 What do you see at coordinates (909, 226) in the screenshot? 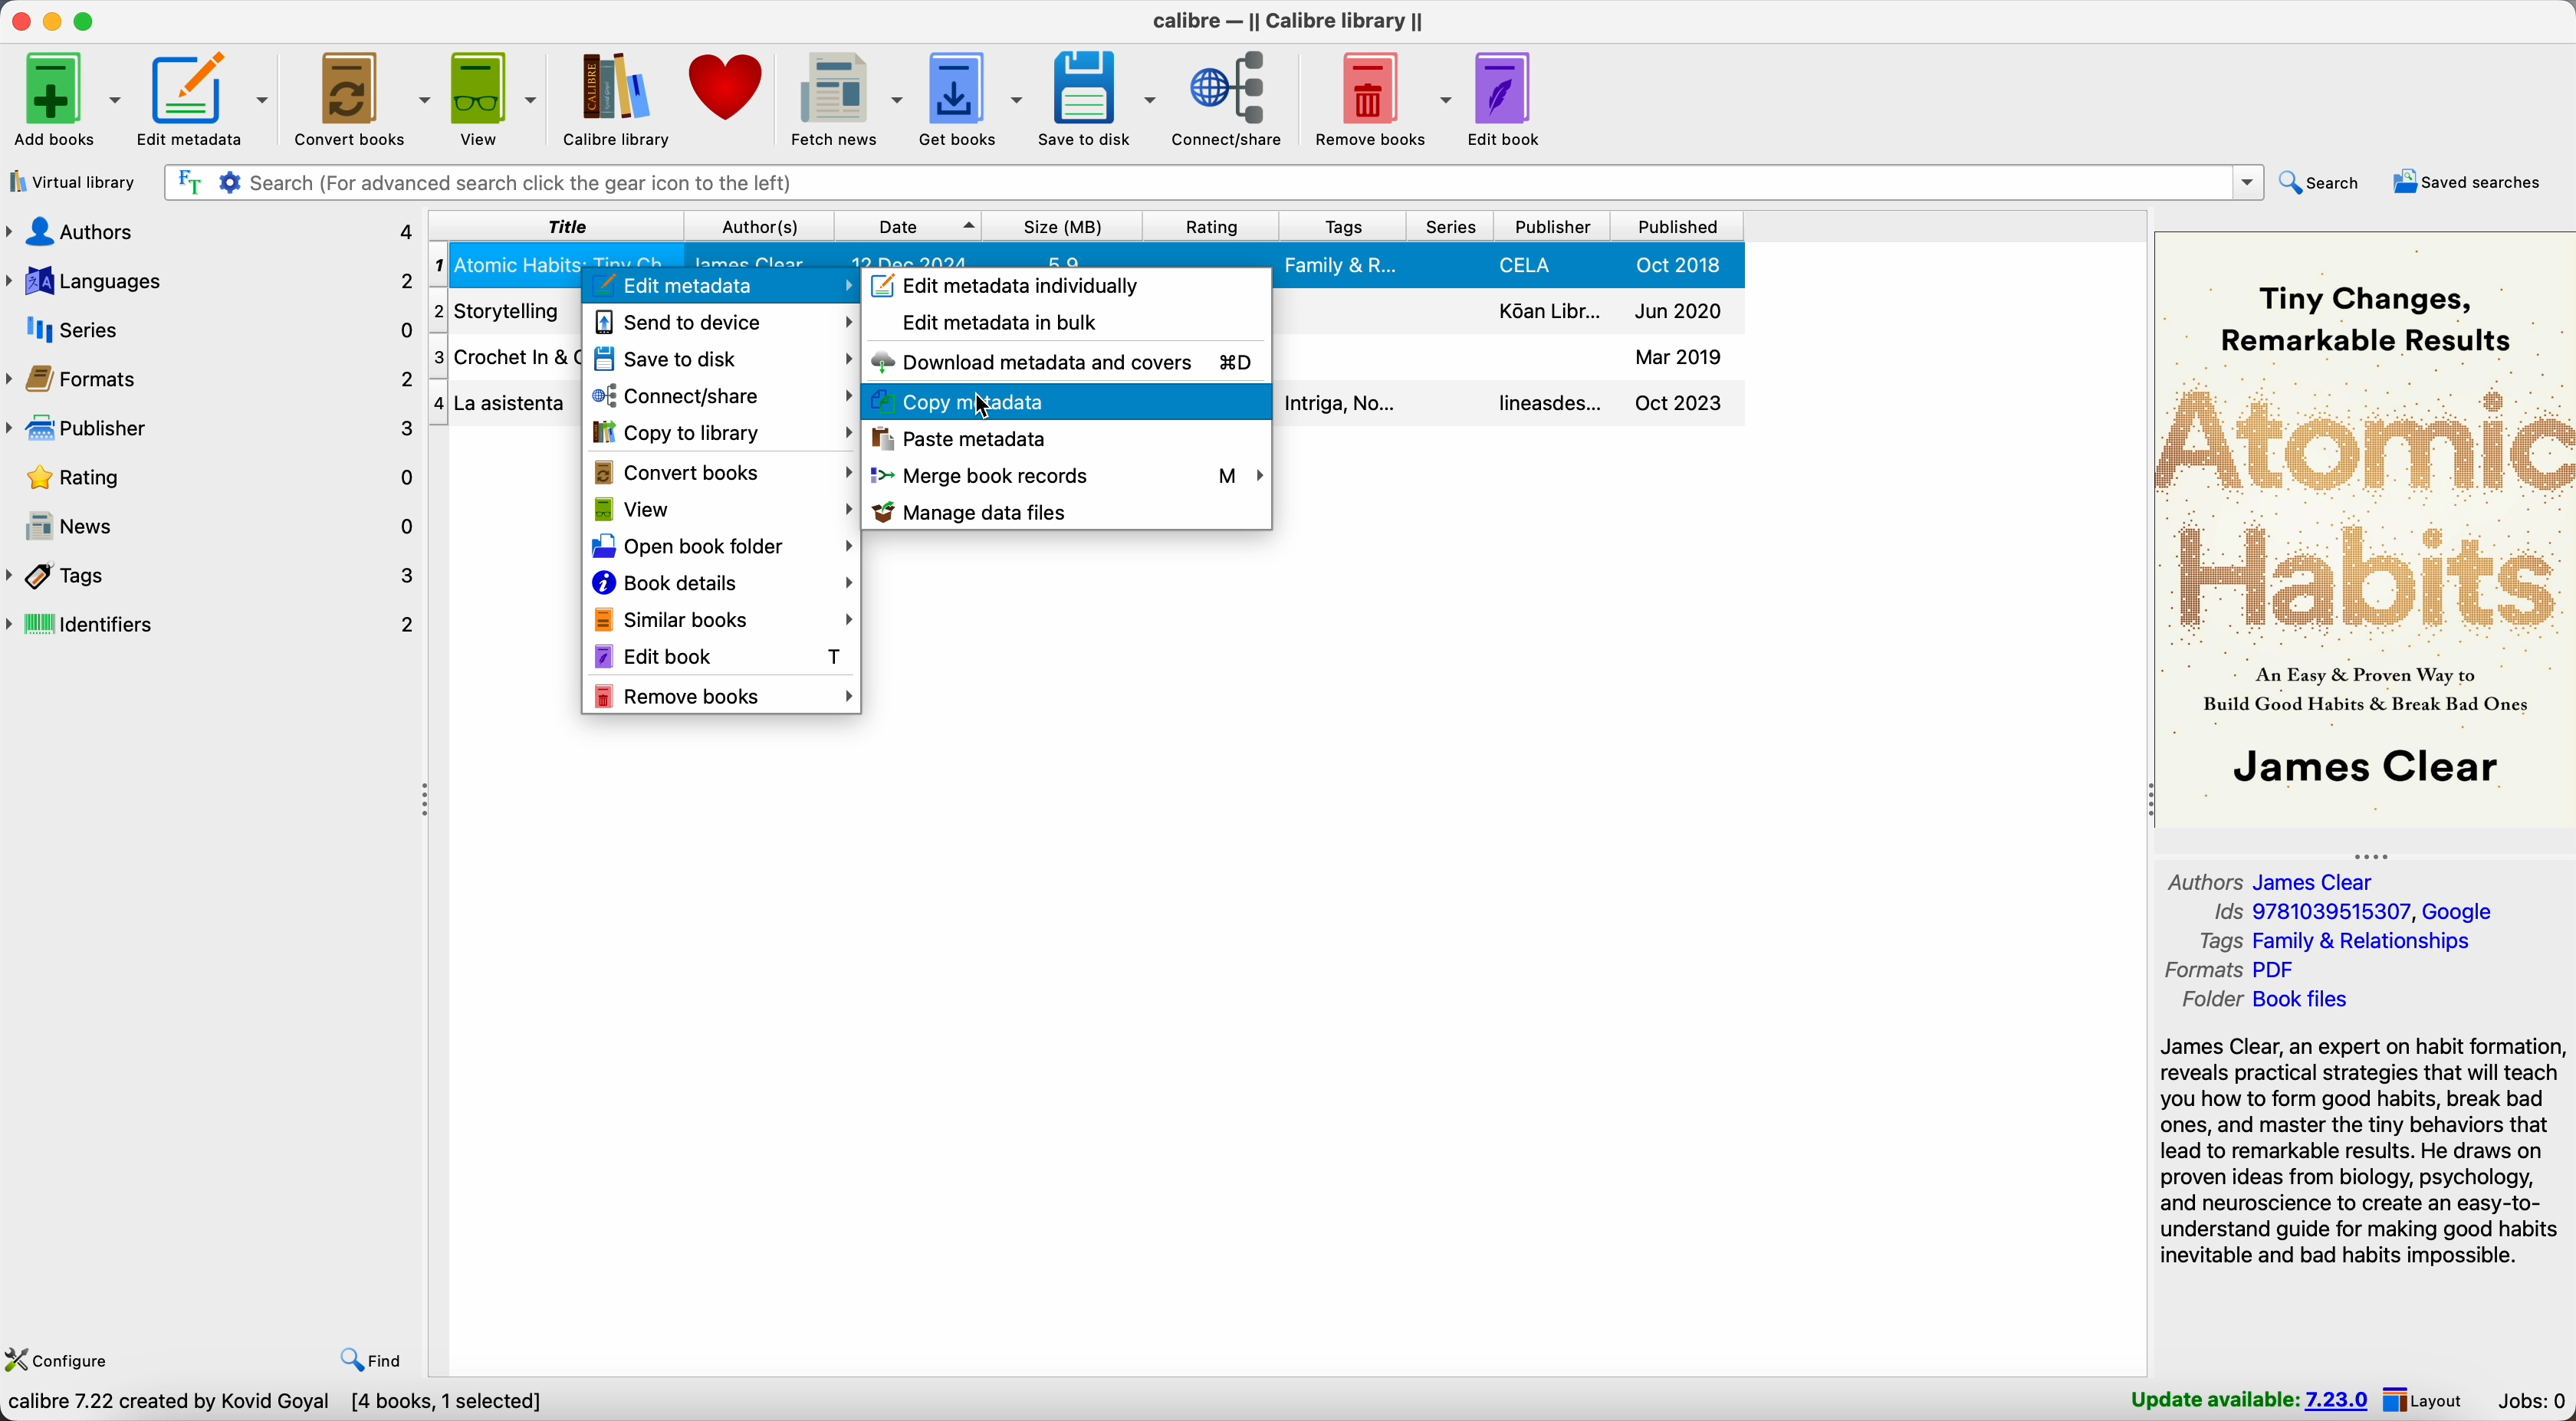
I see `date` at bounding box center [909, 226].